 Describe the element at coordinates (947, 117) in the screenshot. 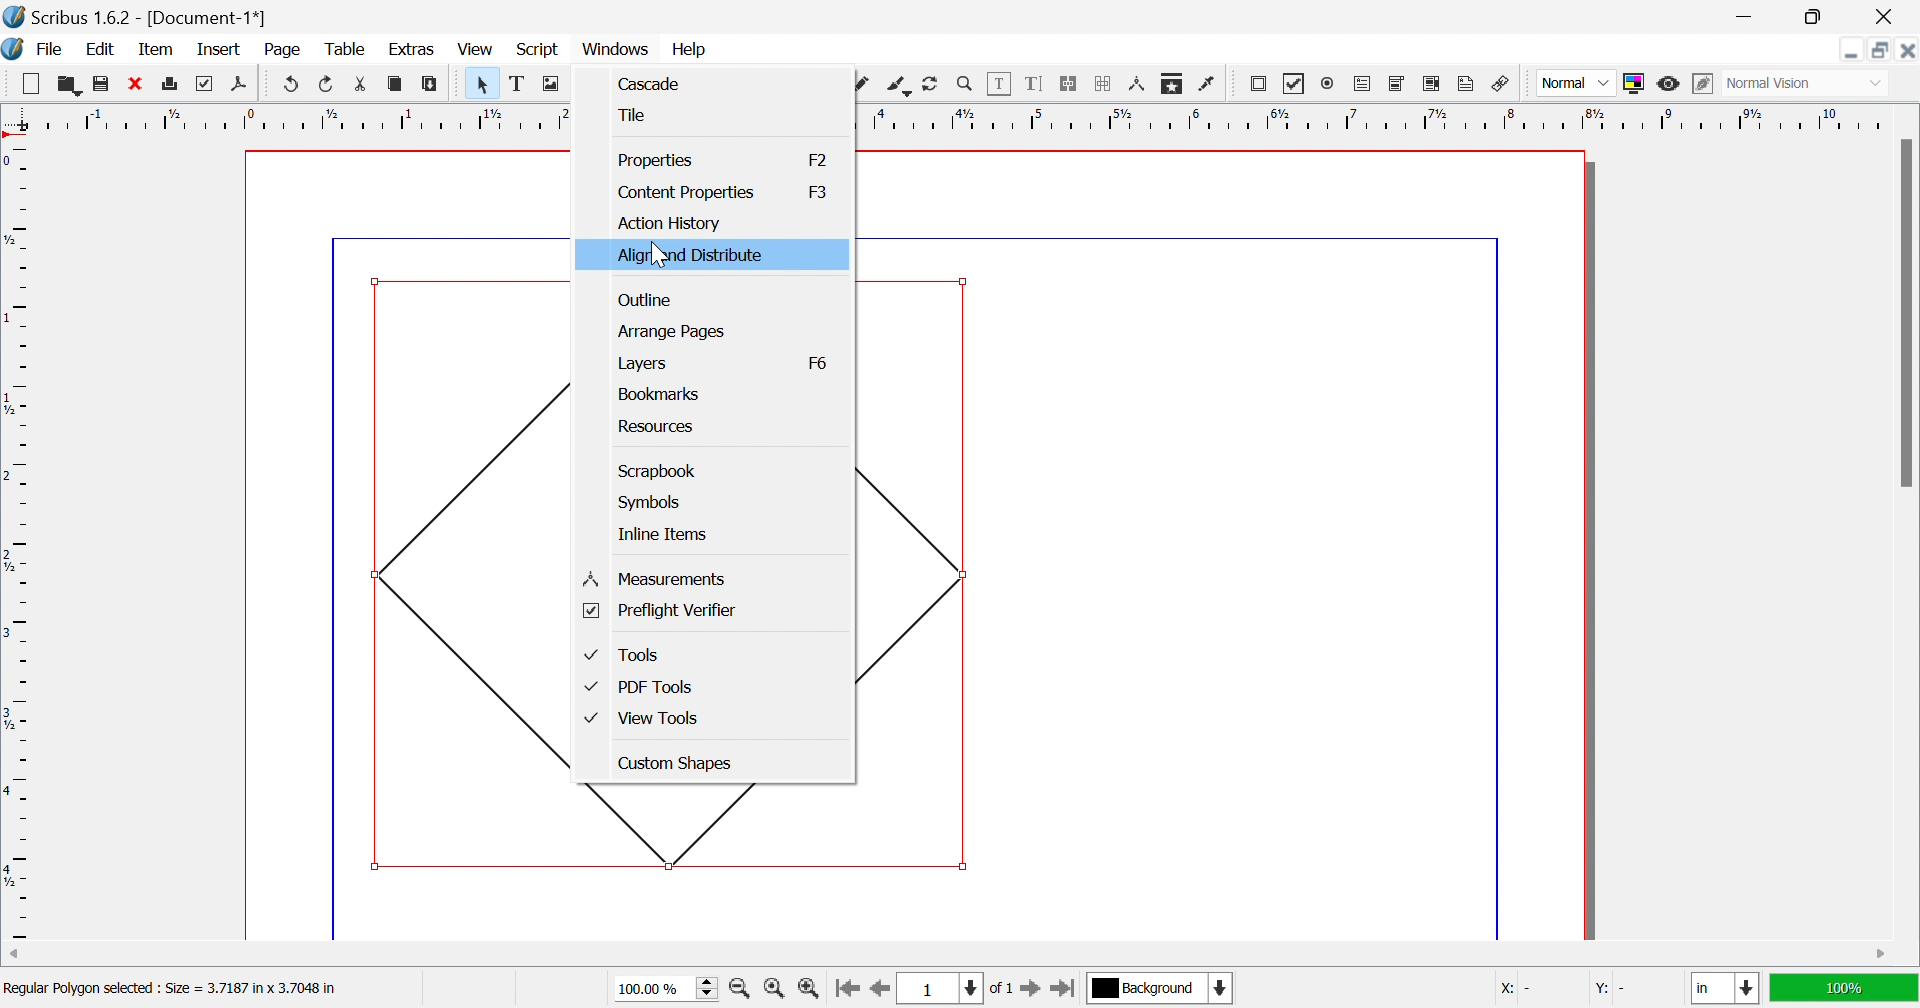

I see `Ruler` at that location.